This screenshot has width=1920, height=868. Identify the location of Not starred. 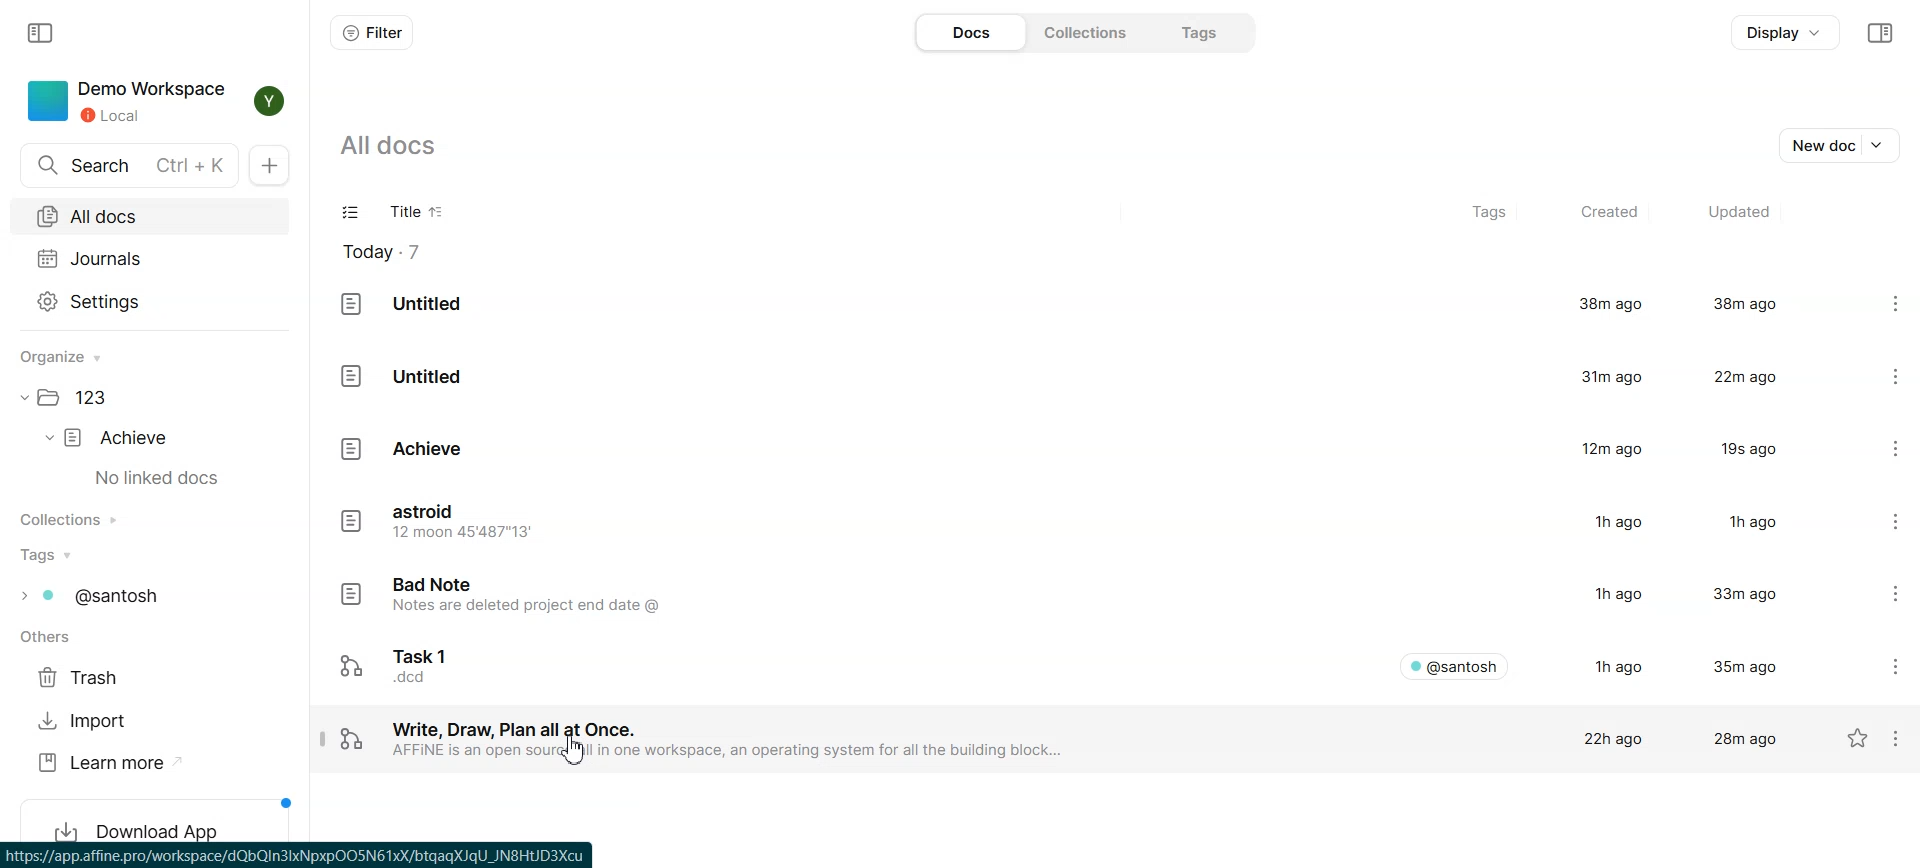
(1858, 739).